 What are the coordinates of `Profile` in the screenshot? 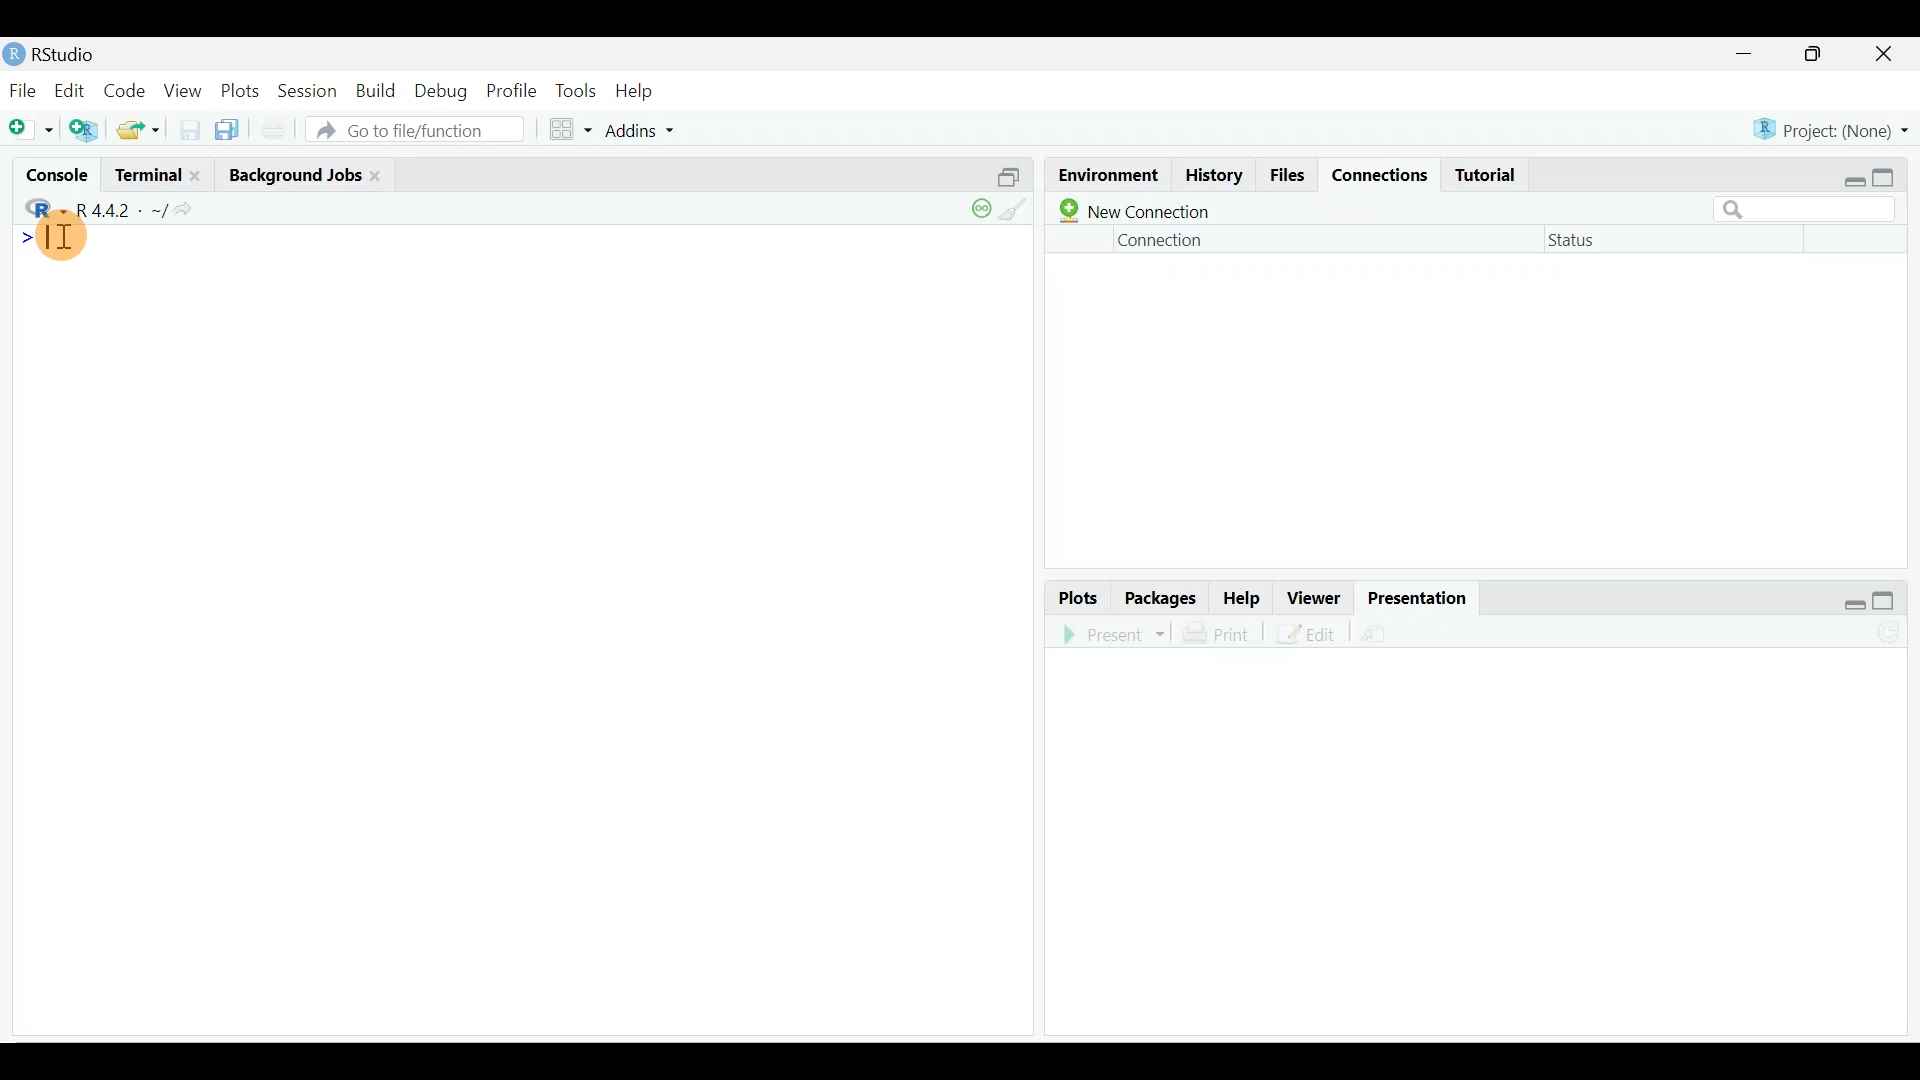 It's located at (512, 89).